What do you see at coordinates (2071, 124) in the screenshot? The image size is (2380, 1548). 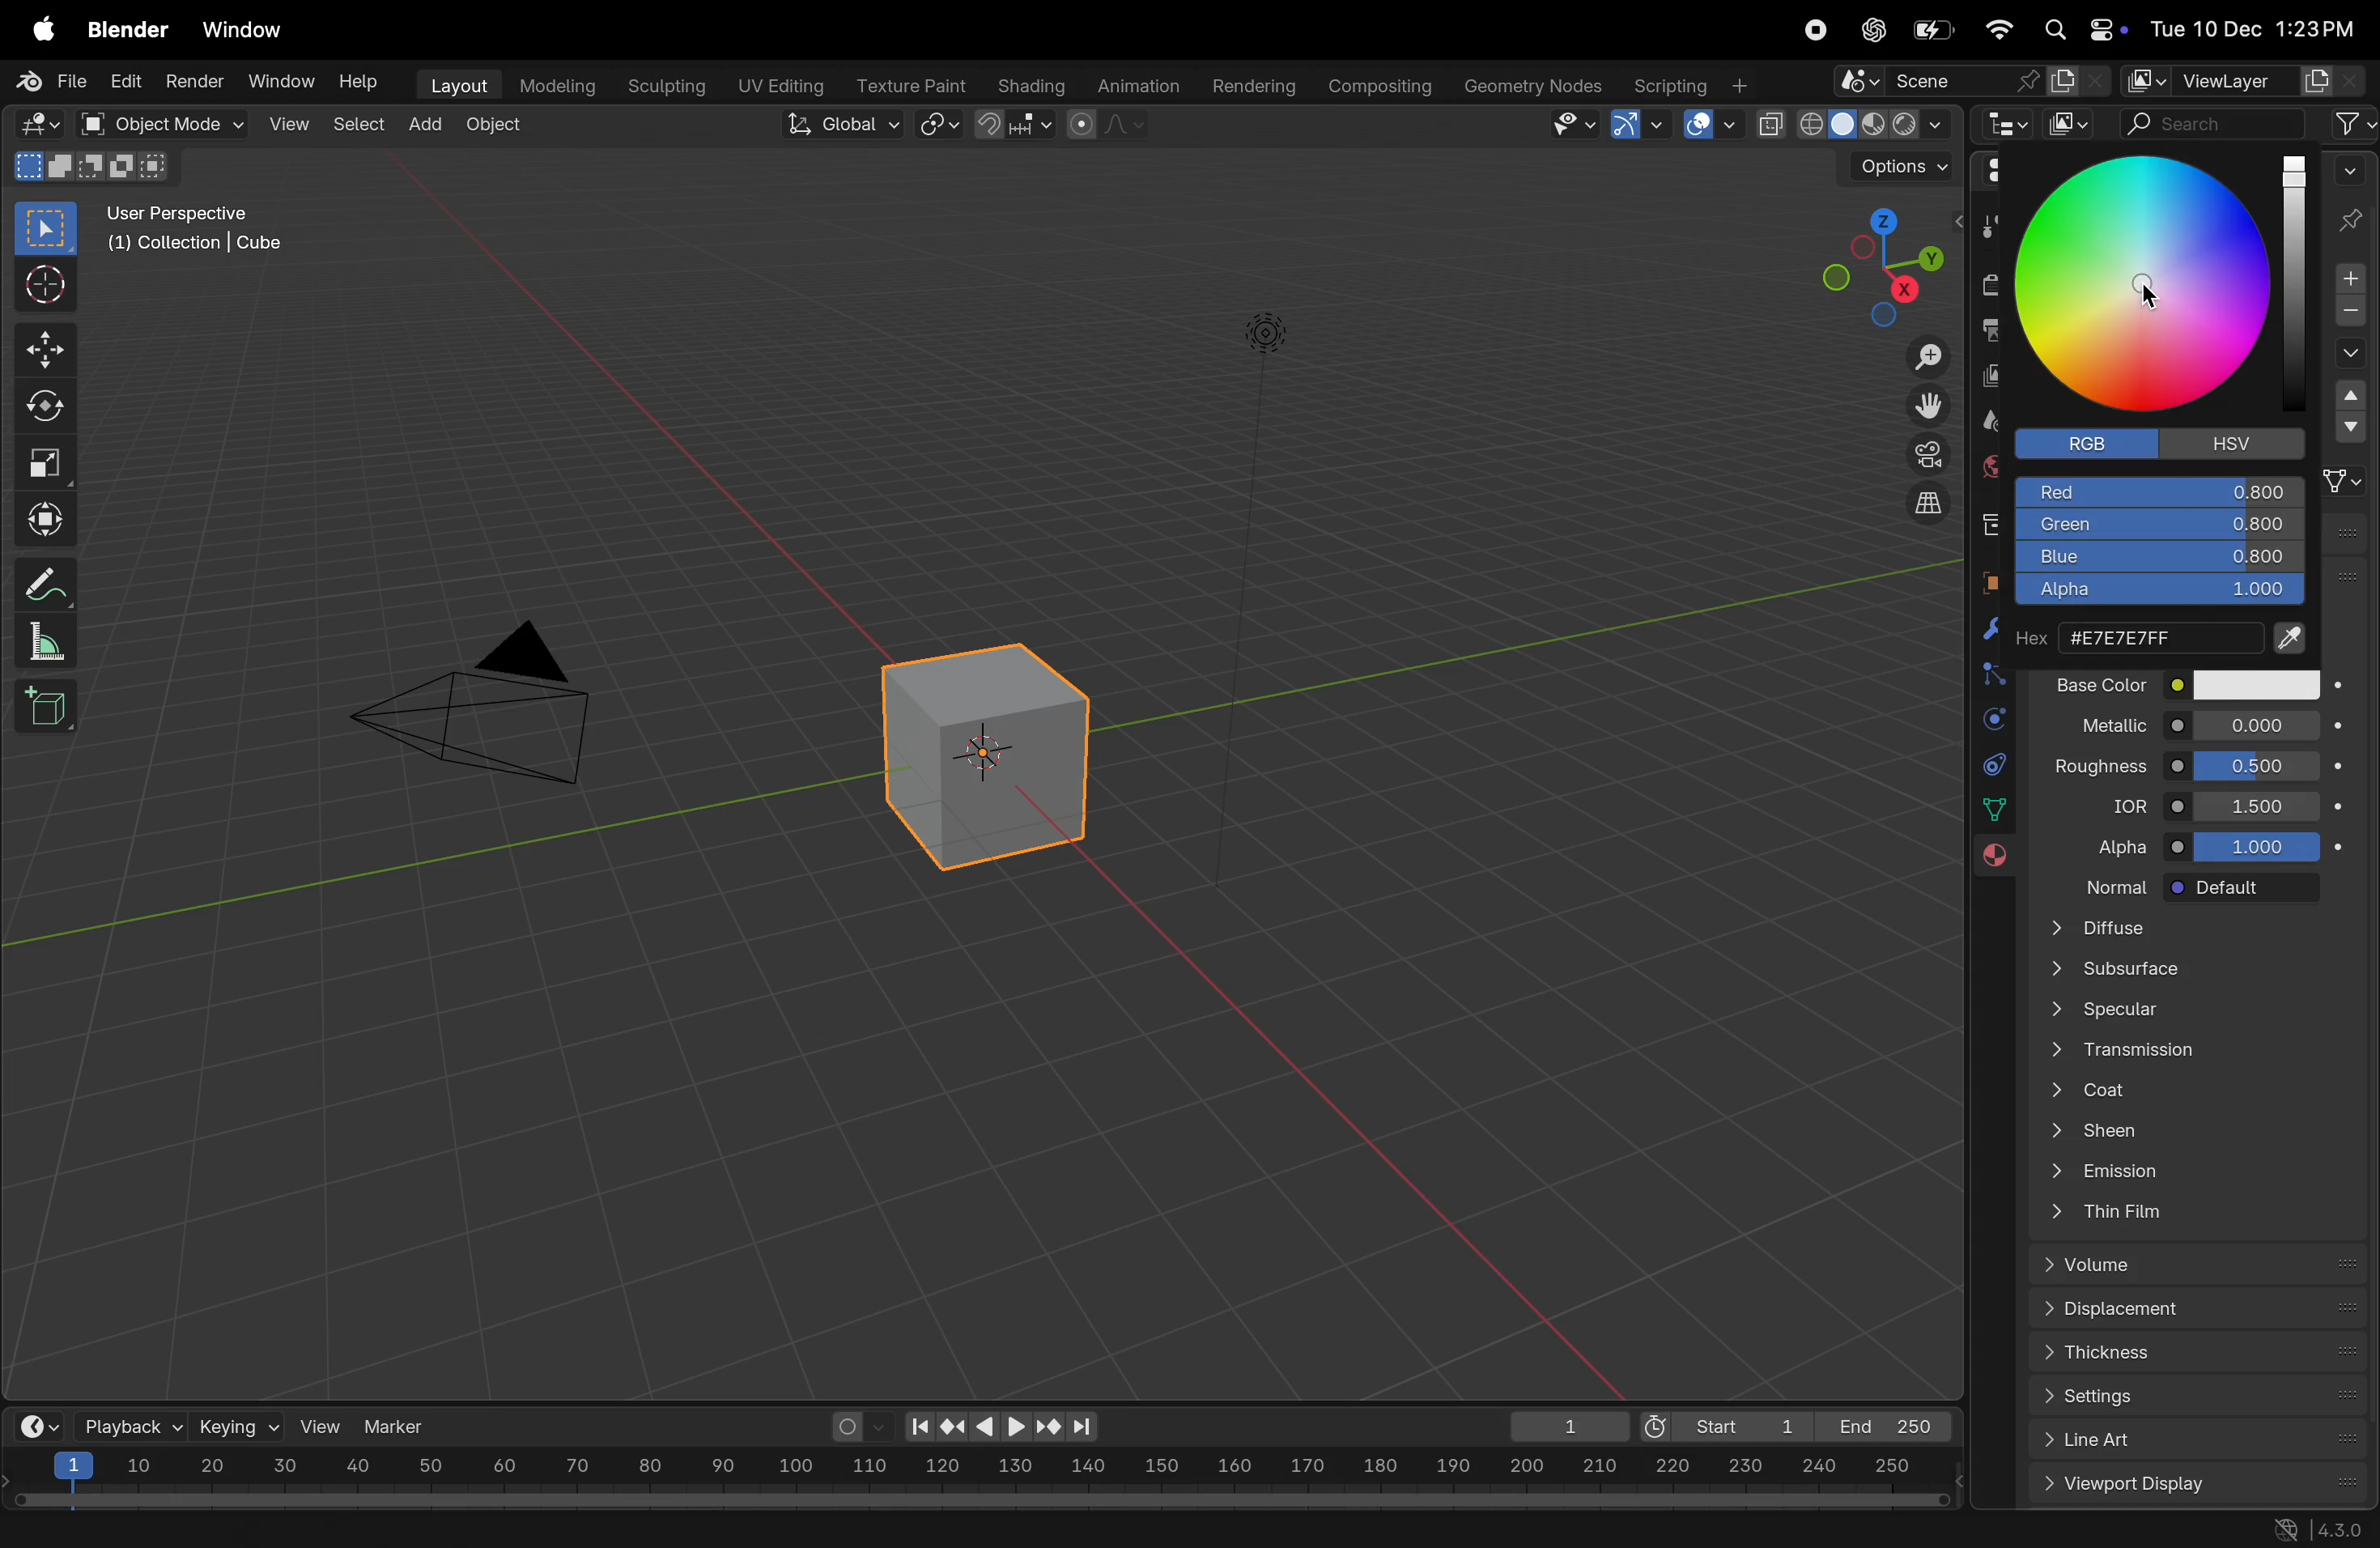 I see `display mode` at bounding box center [2071, 124].